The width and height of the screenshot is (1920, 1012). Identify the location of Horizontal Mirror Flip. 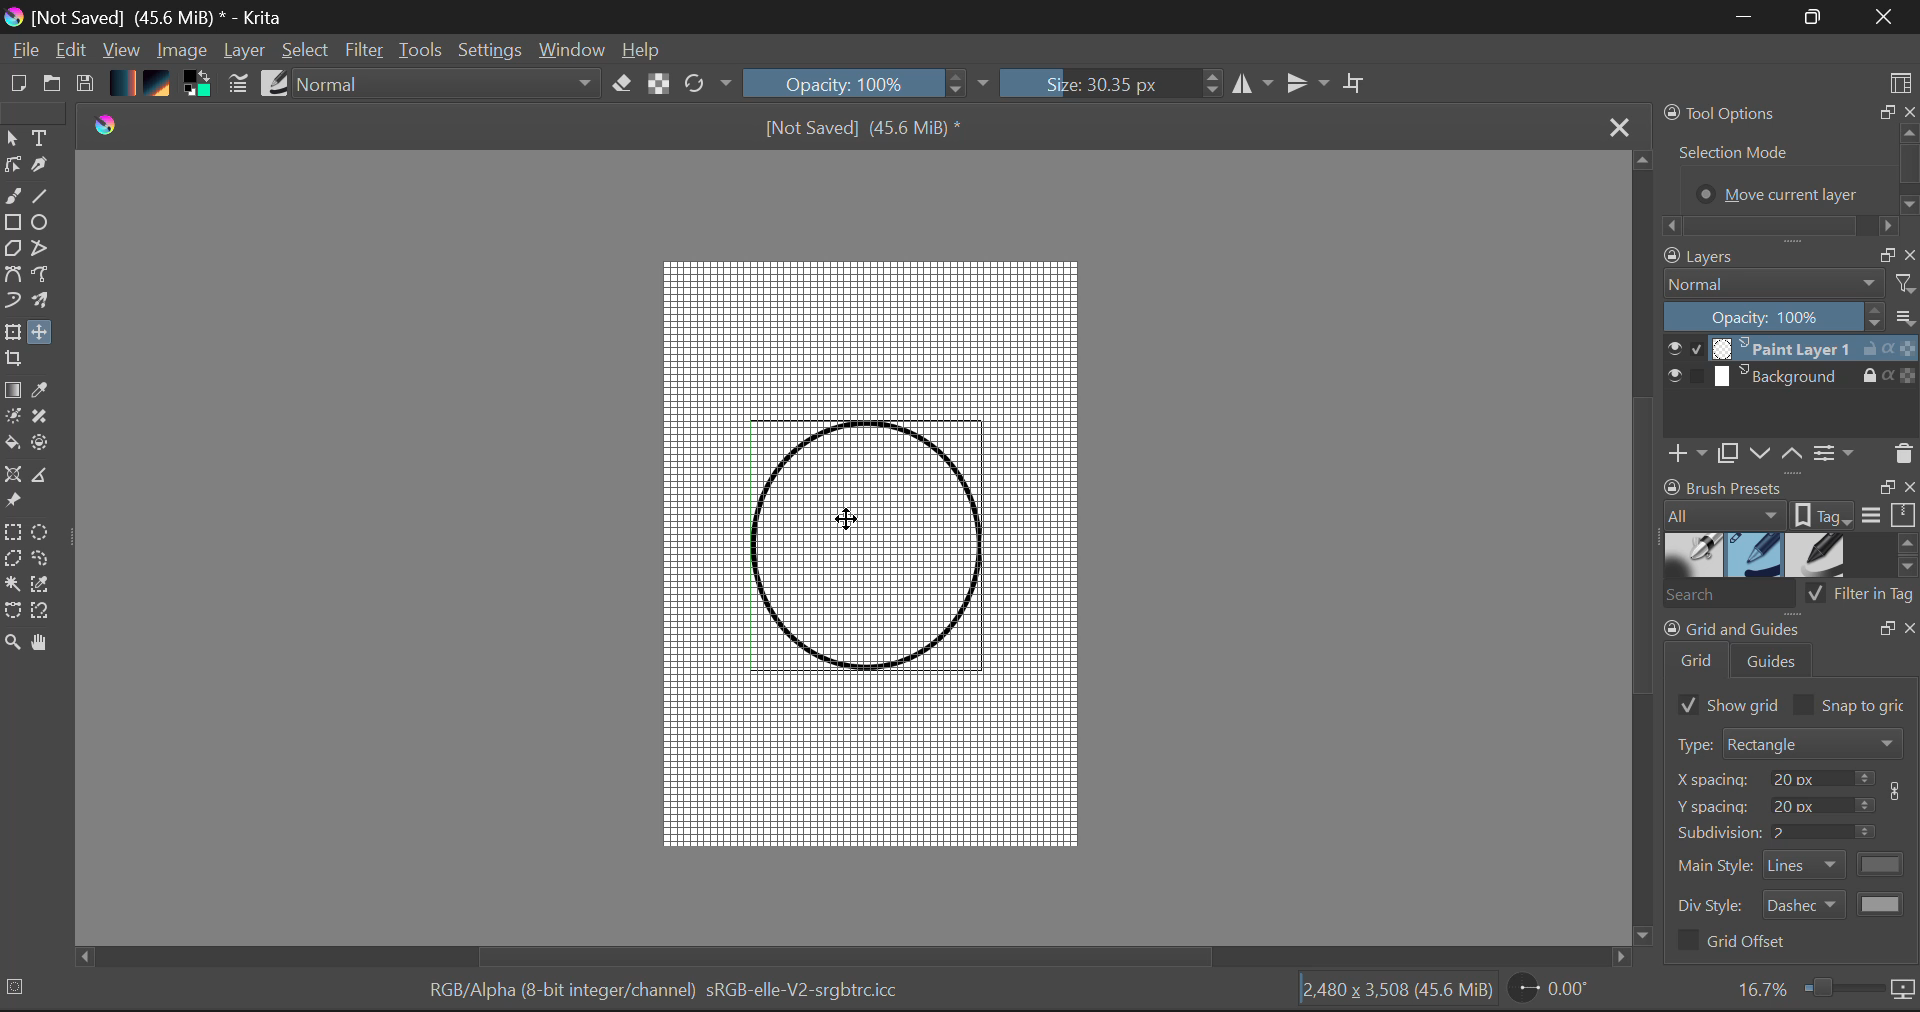
(1310, 83).